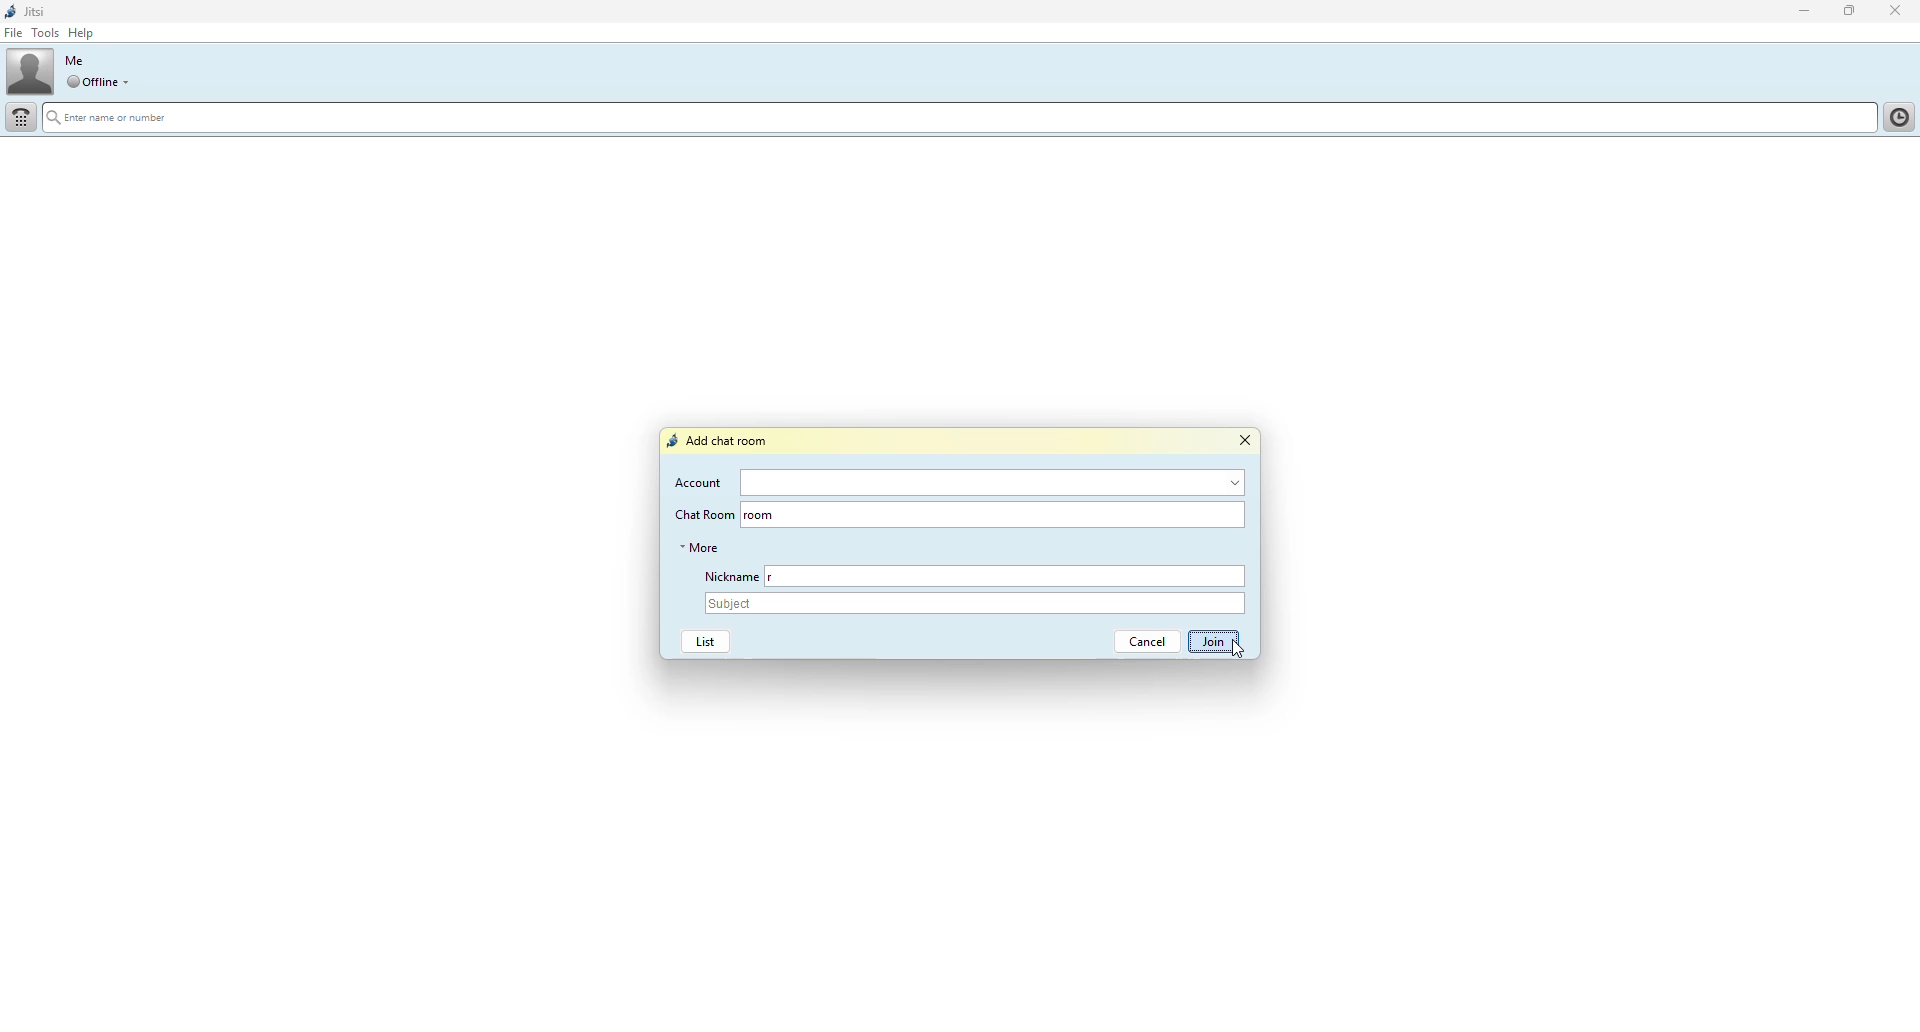 The width and height of the screenshot is (1920, 1032). I want to click on cursor, so click(1236, 651).